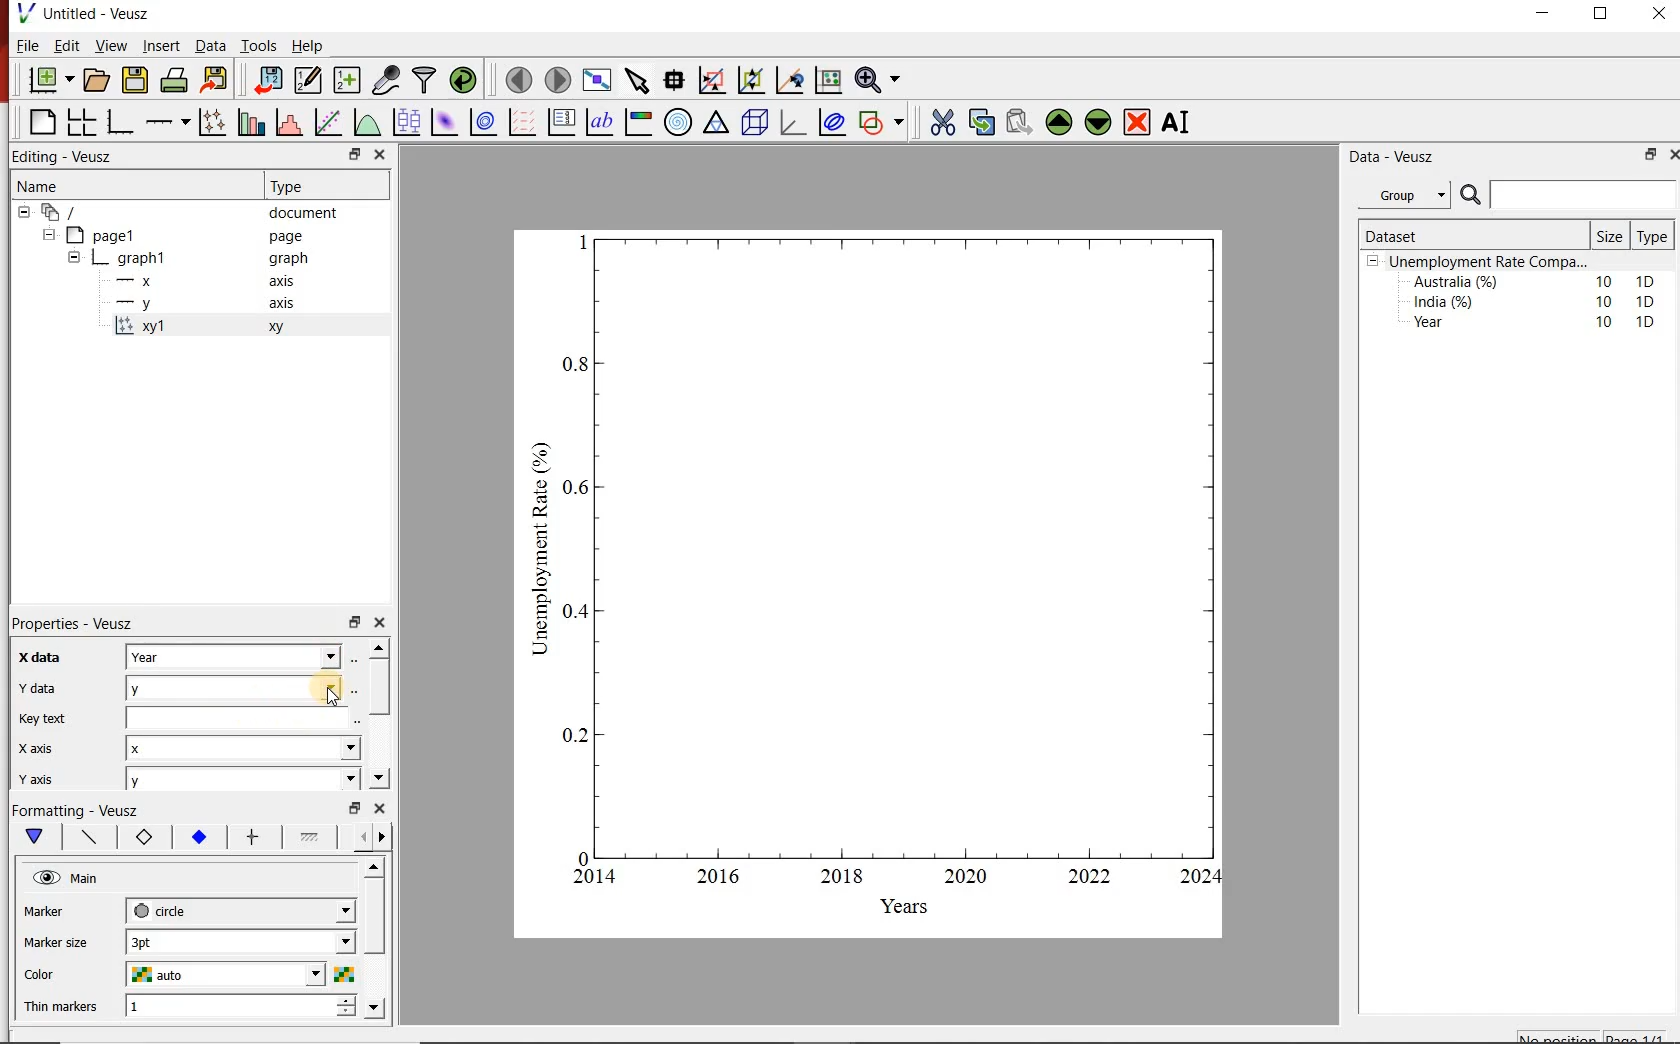  What do you see at coordinates (349, 999) in the screenshot?
I see `increase` at bounding box center [349, 999].